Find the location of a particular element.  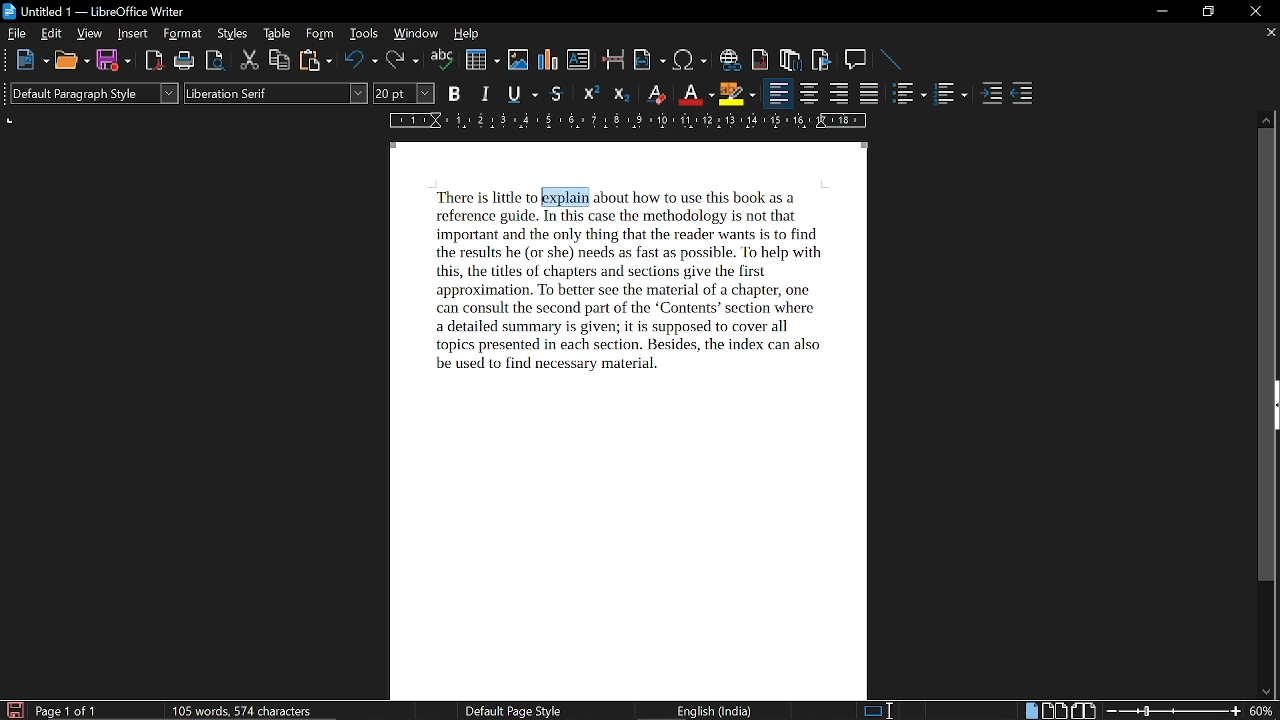

insert hyperlink is located at coordinates (730, 59).